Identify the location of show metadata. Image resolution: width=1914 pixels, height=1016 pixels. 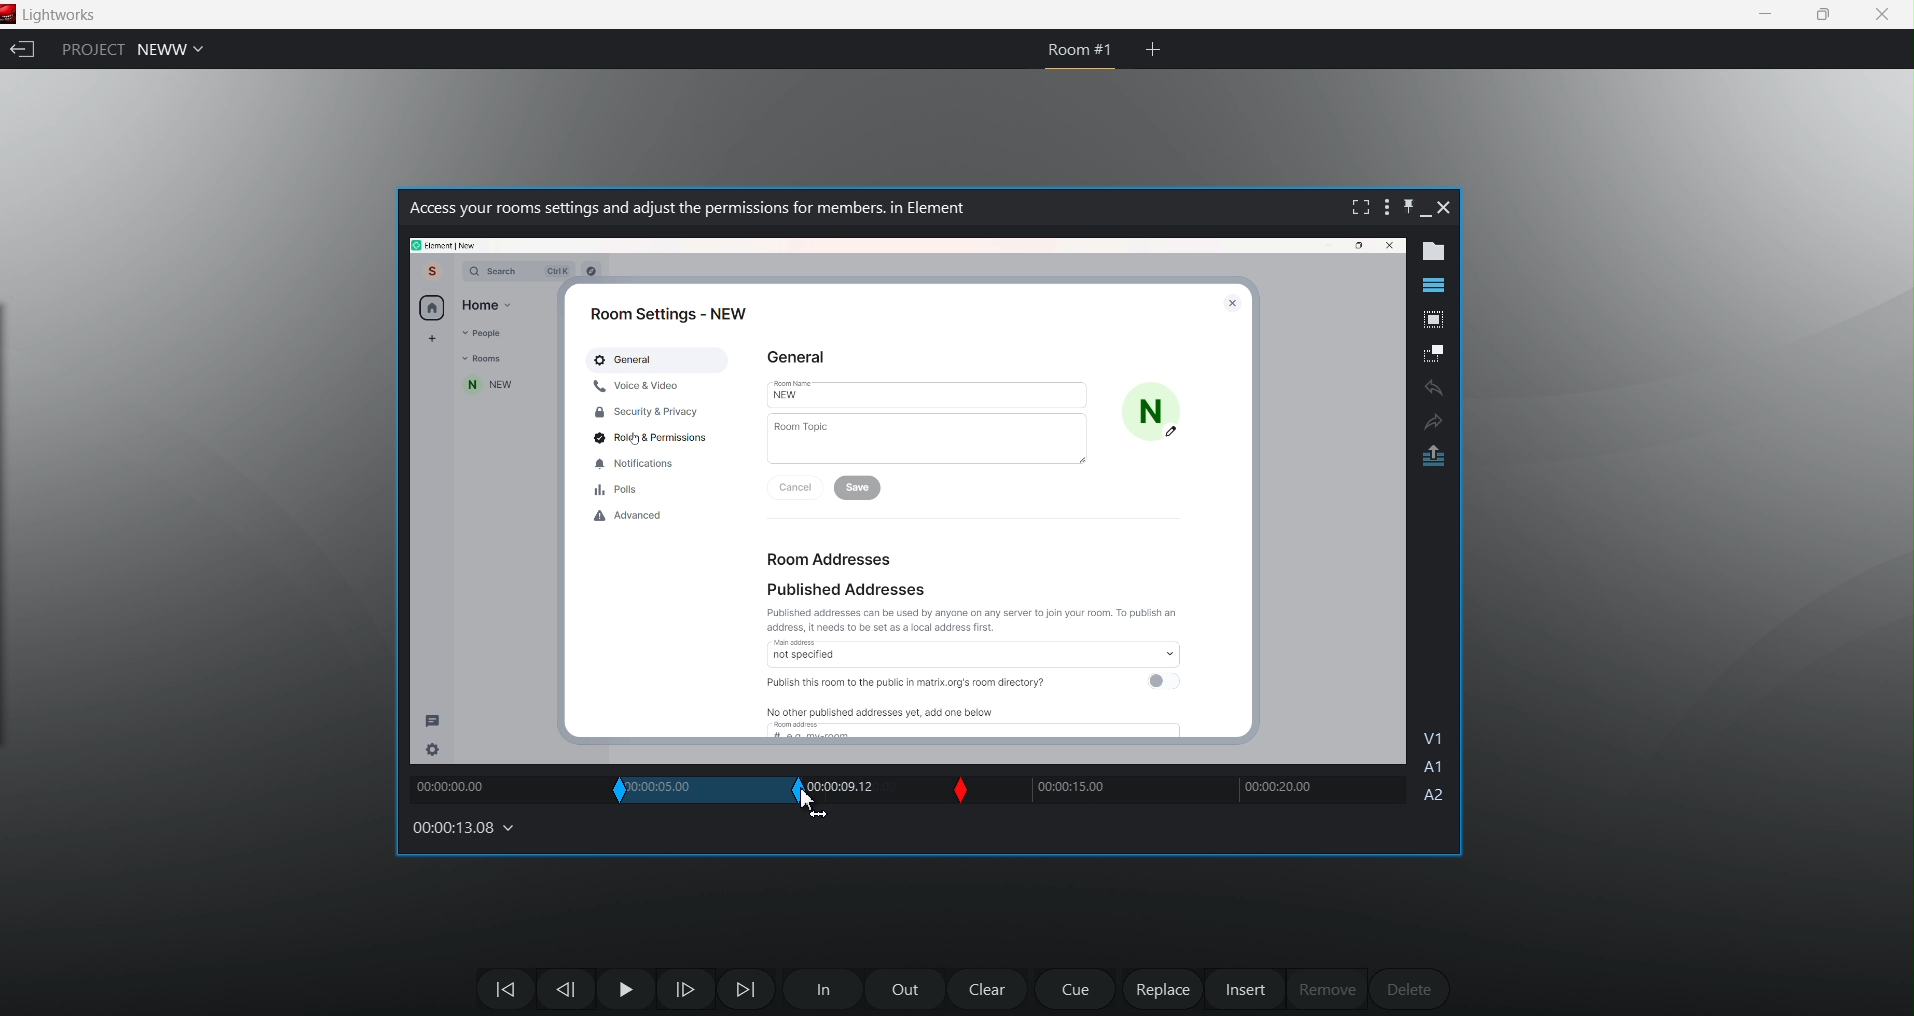
(1430, 253).